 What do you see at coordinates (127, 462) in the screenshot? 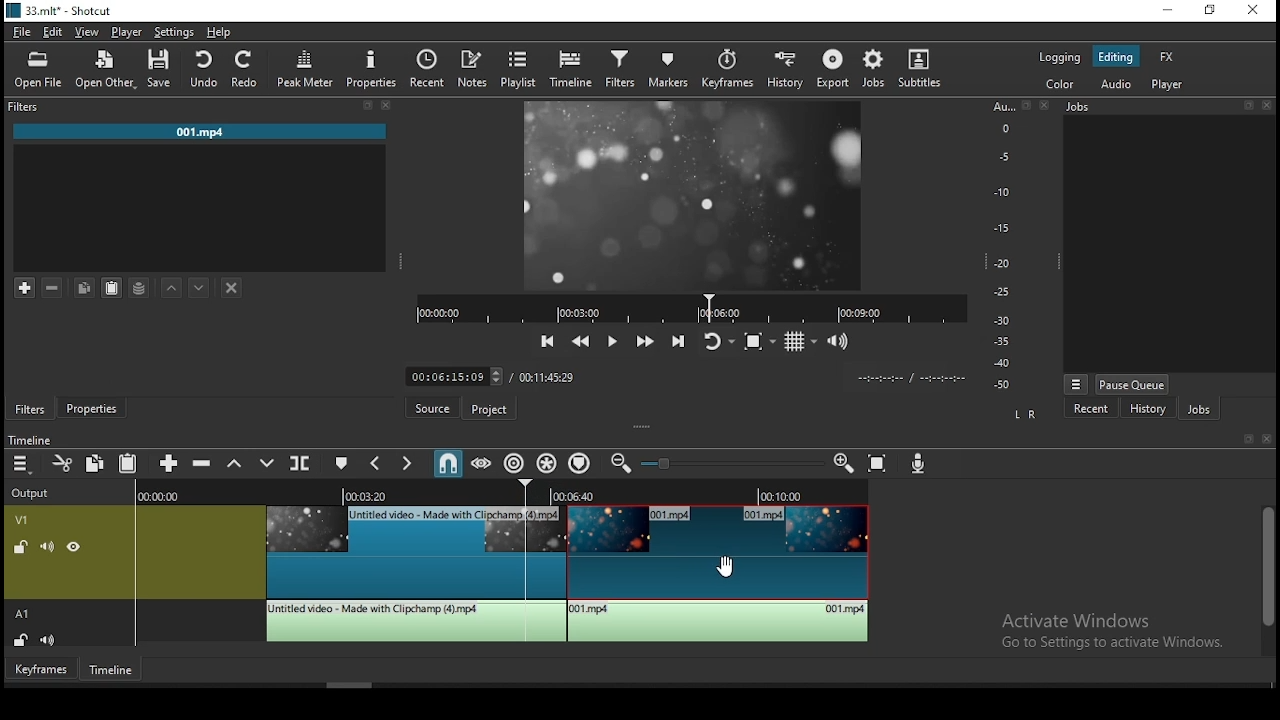
I see `paste` at bounding box center [127, 462].